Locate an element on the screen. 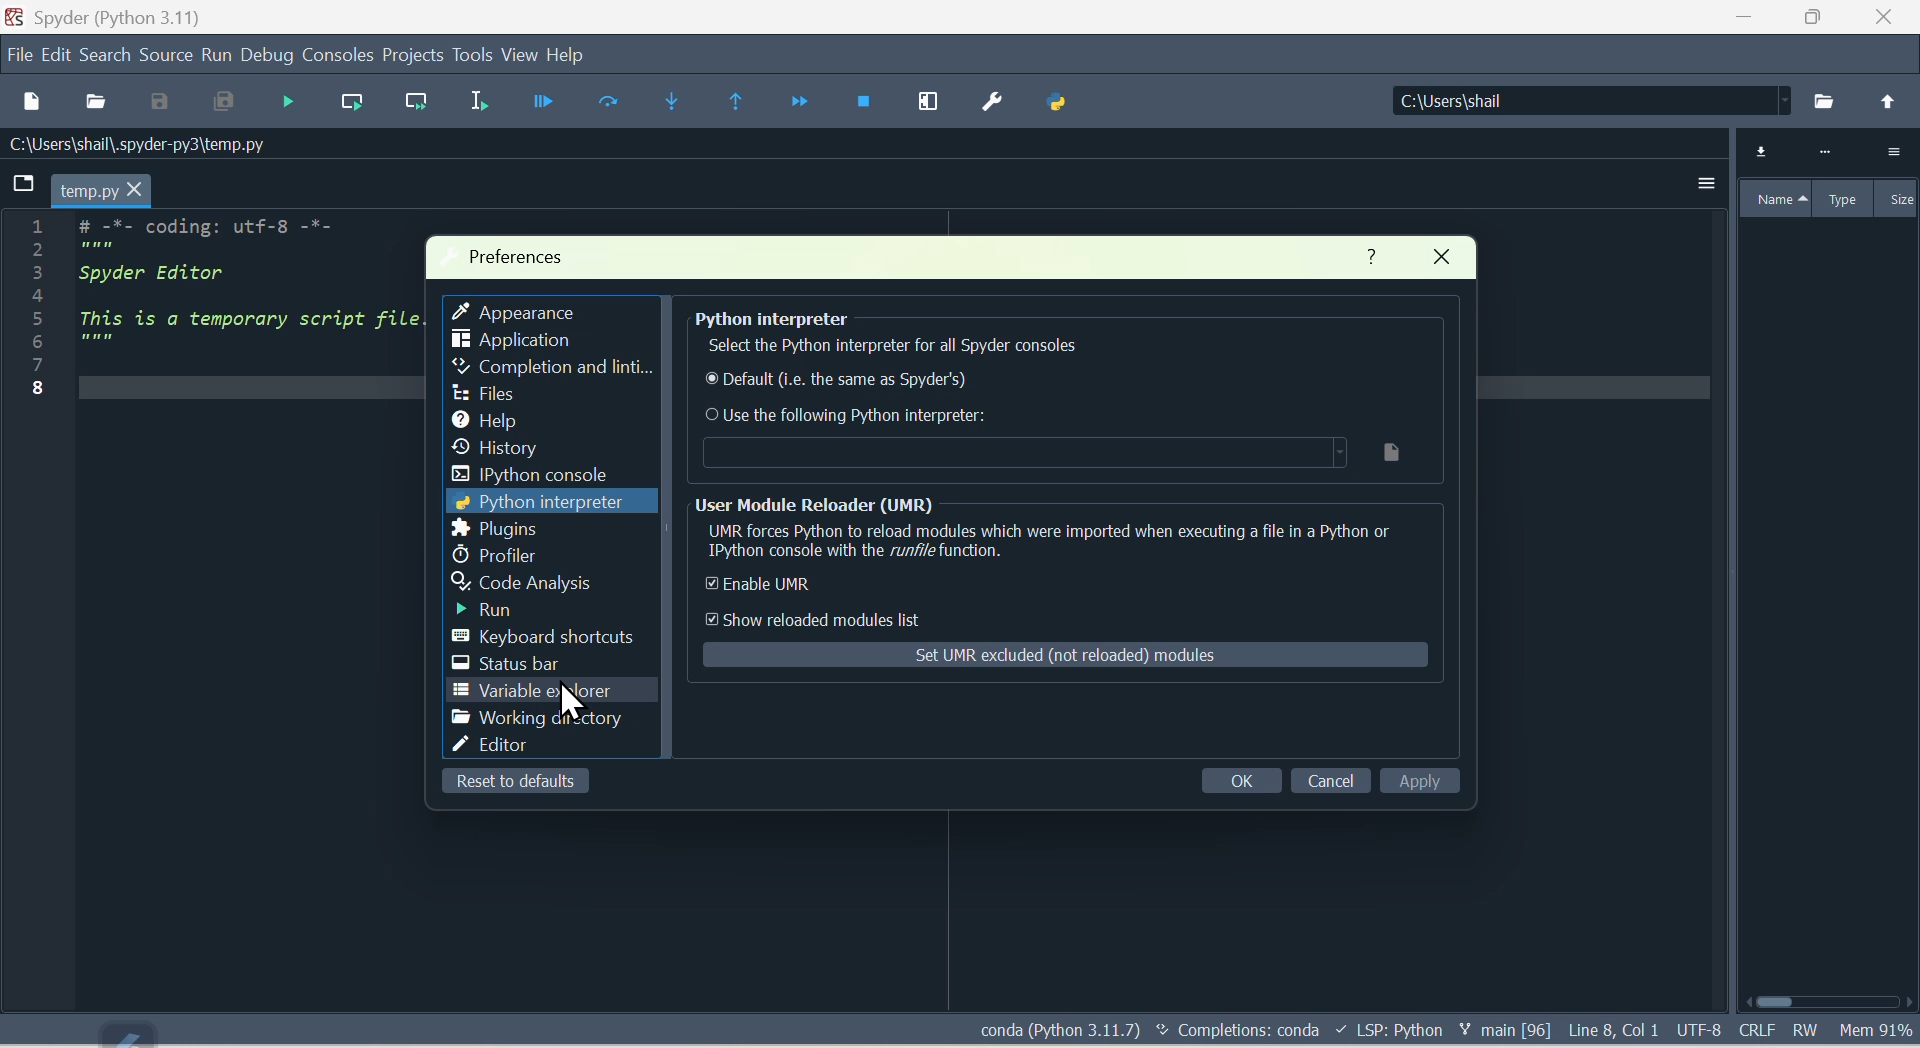  close is located at coordinates (1437, 259).